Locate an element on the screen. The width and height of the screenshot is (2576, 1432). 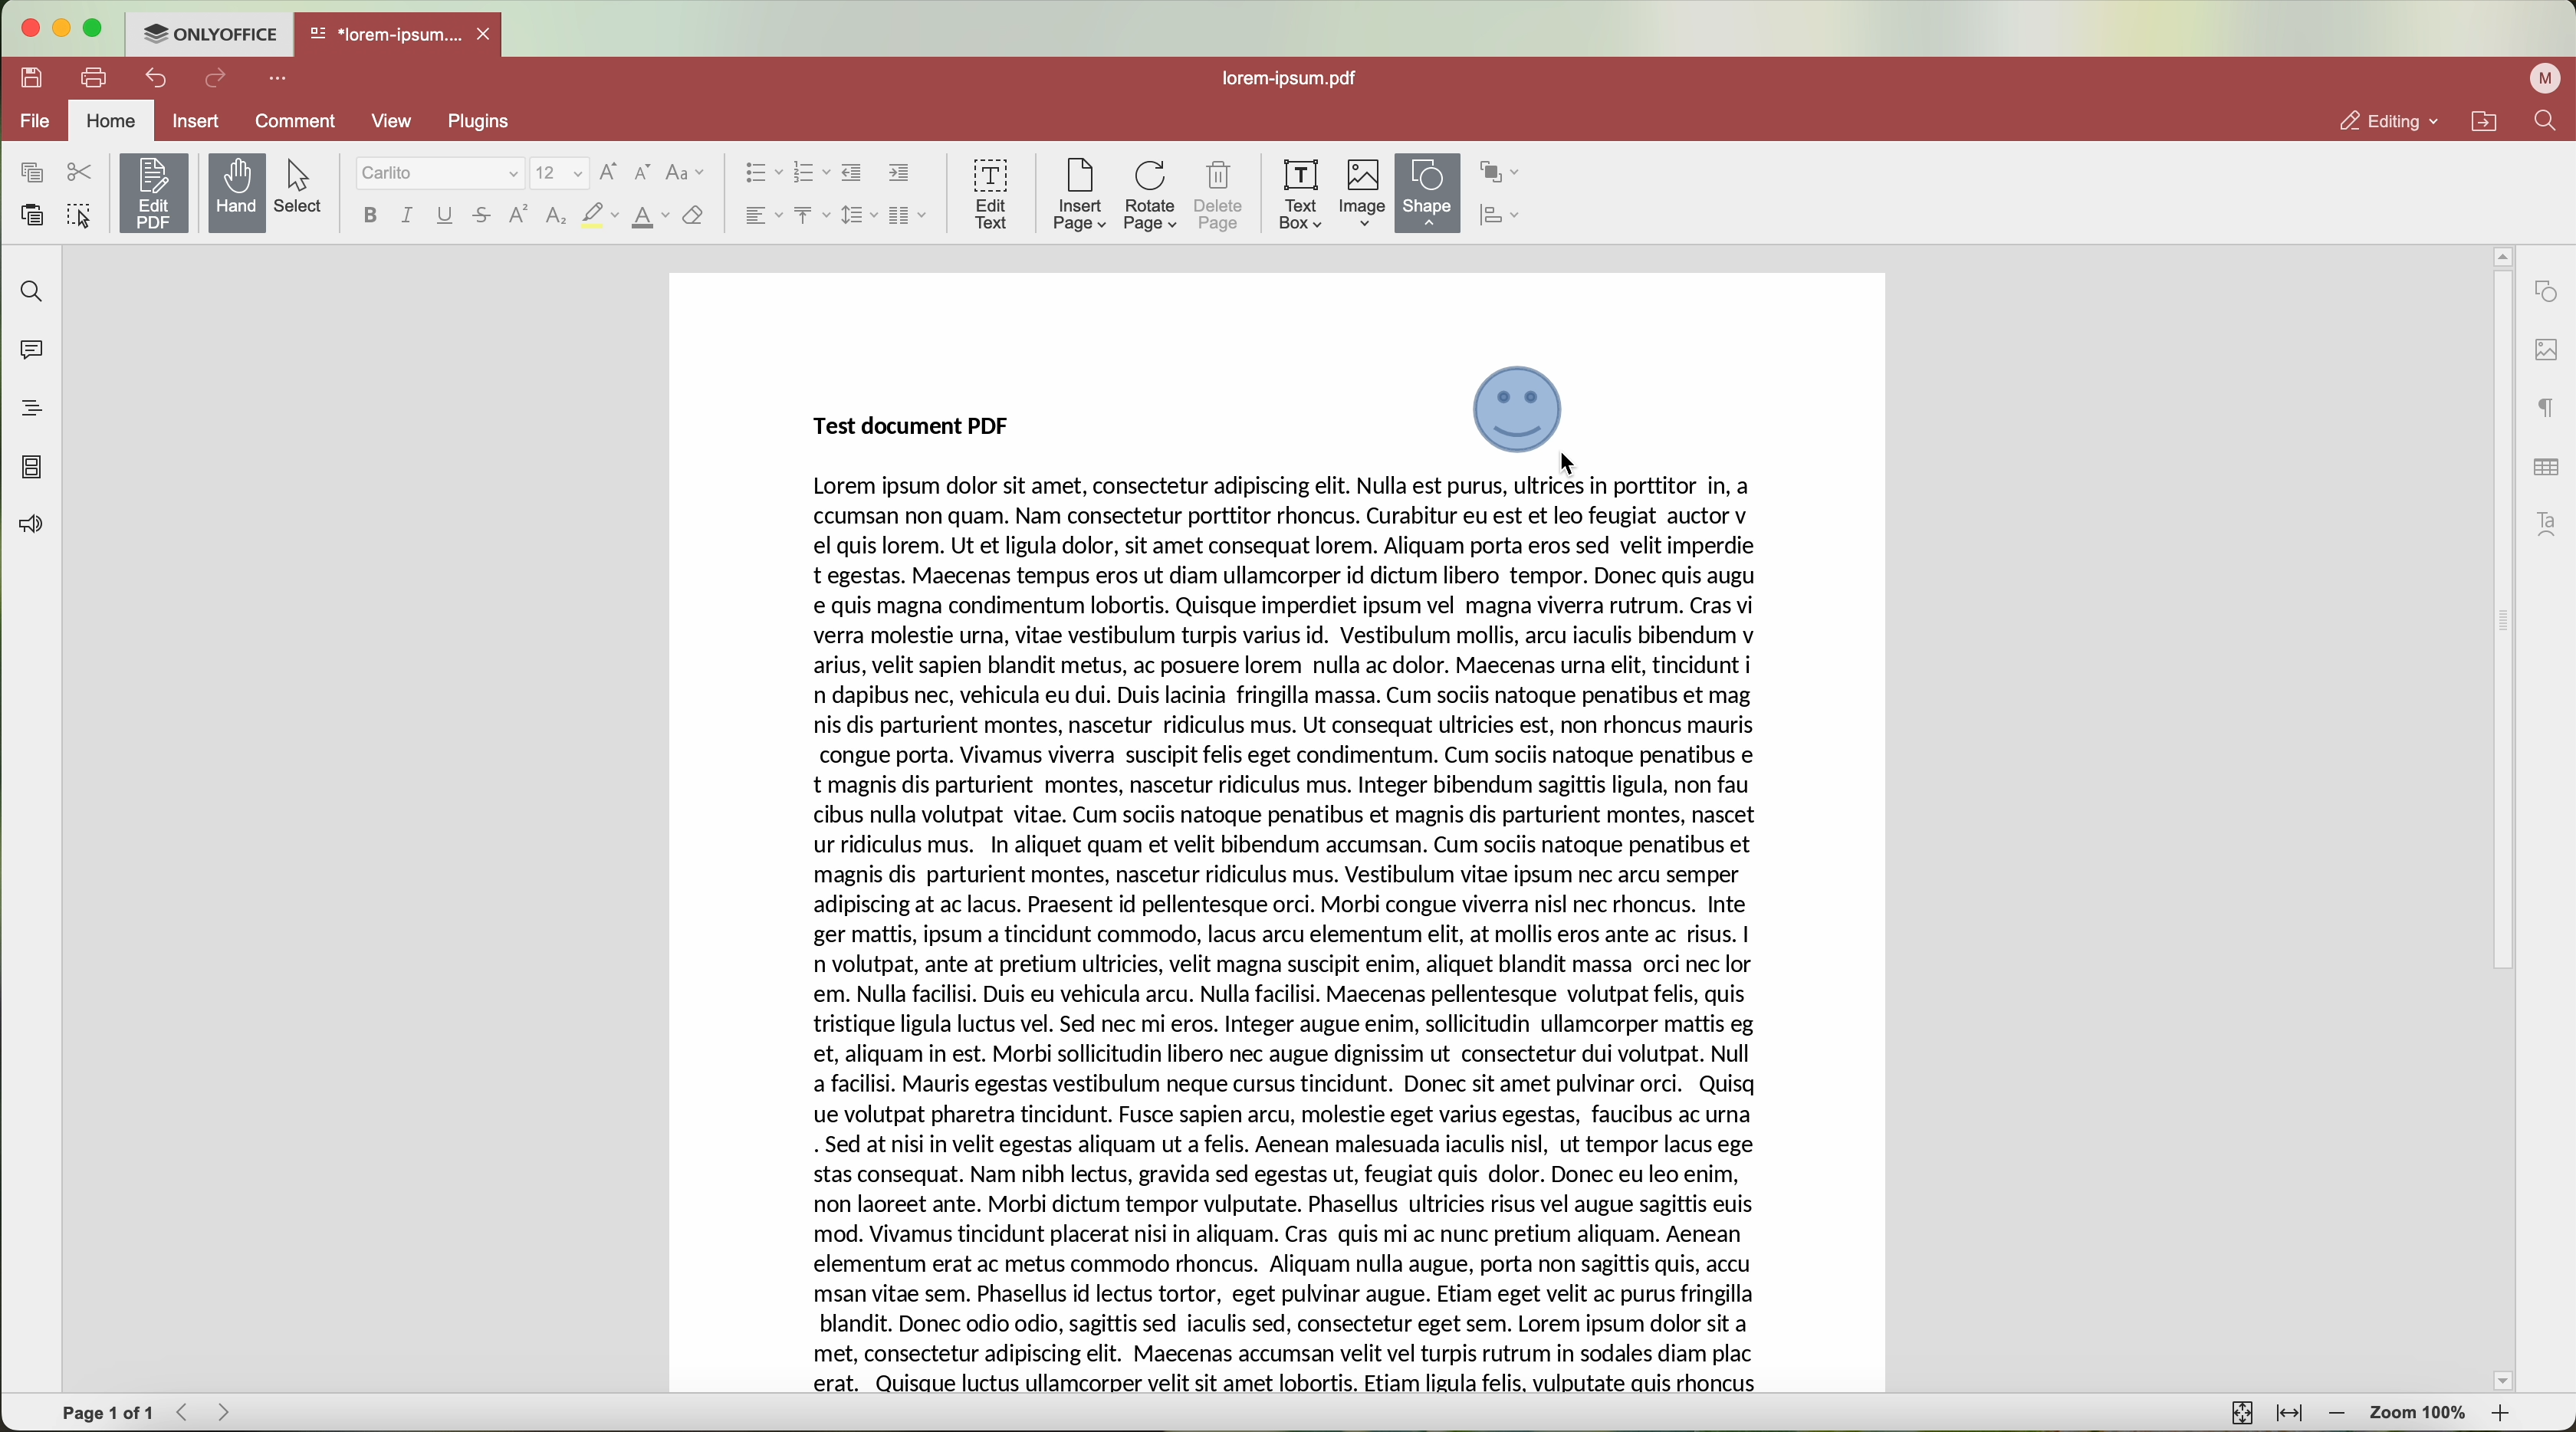
customize quick access toolbar is located at coordinates (282, 80).